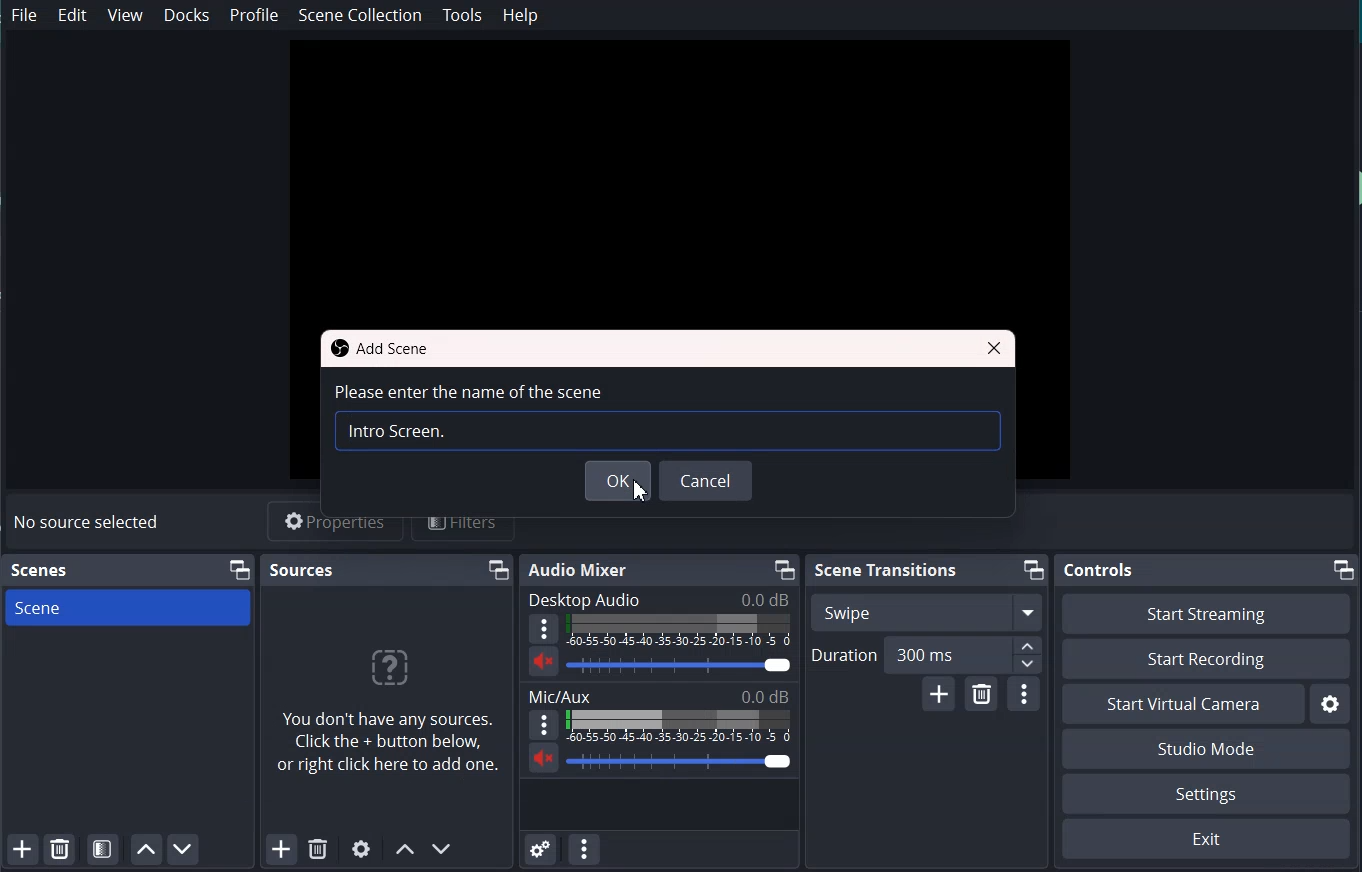 This screenshot has height=872, width=1362. What do you see at coordinates (938, 693) in the screenshot?
I see `Add configurable Transition` at bounding box center [938, 693].